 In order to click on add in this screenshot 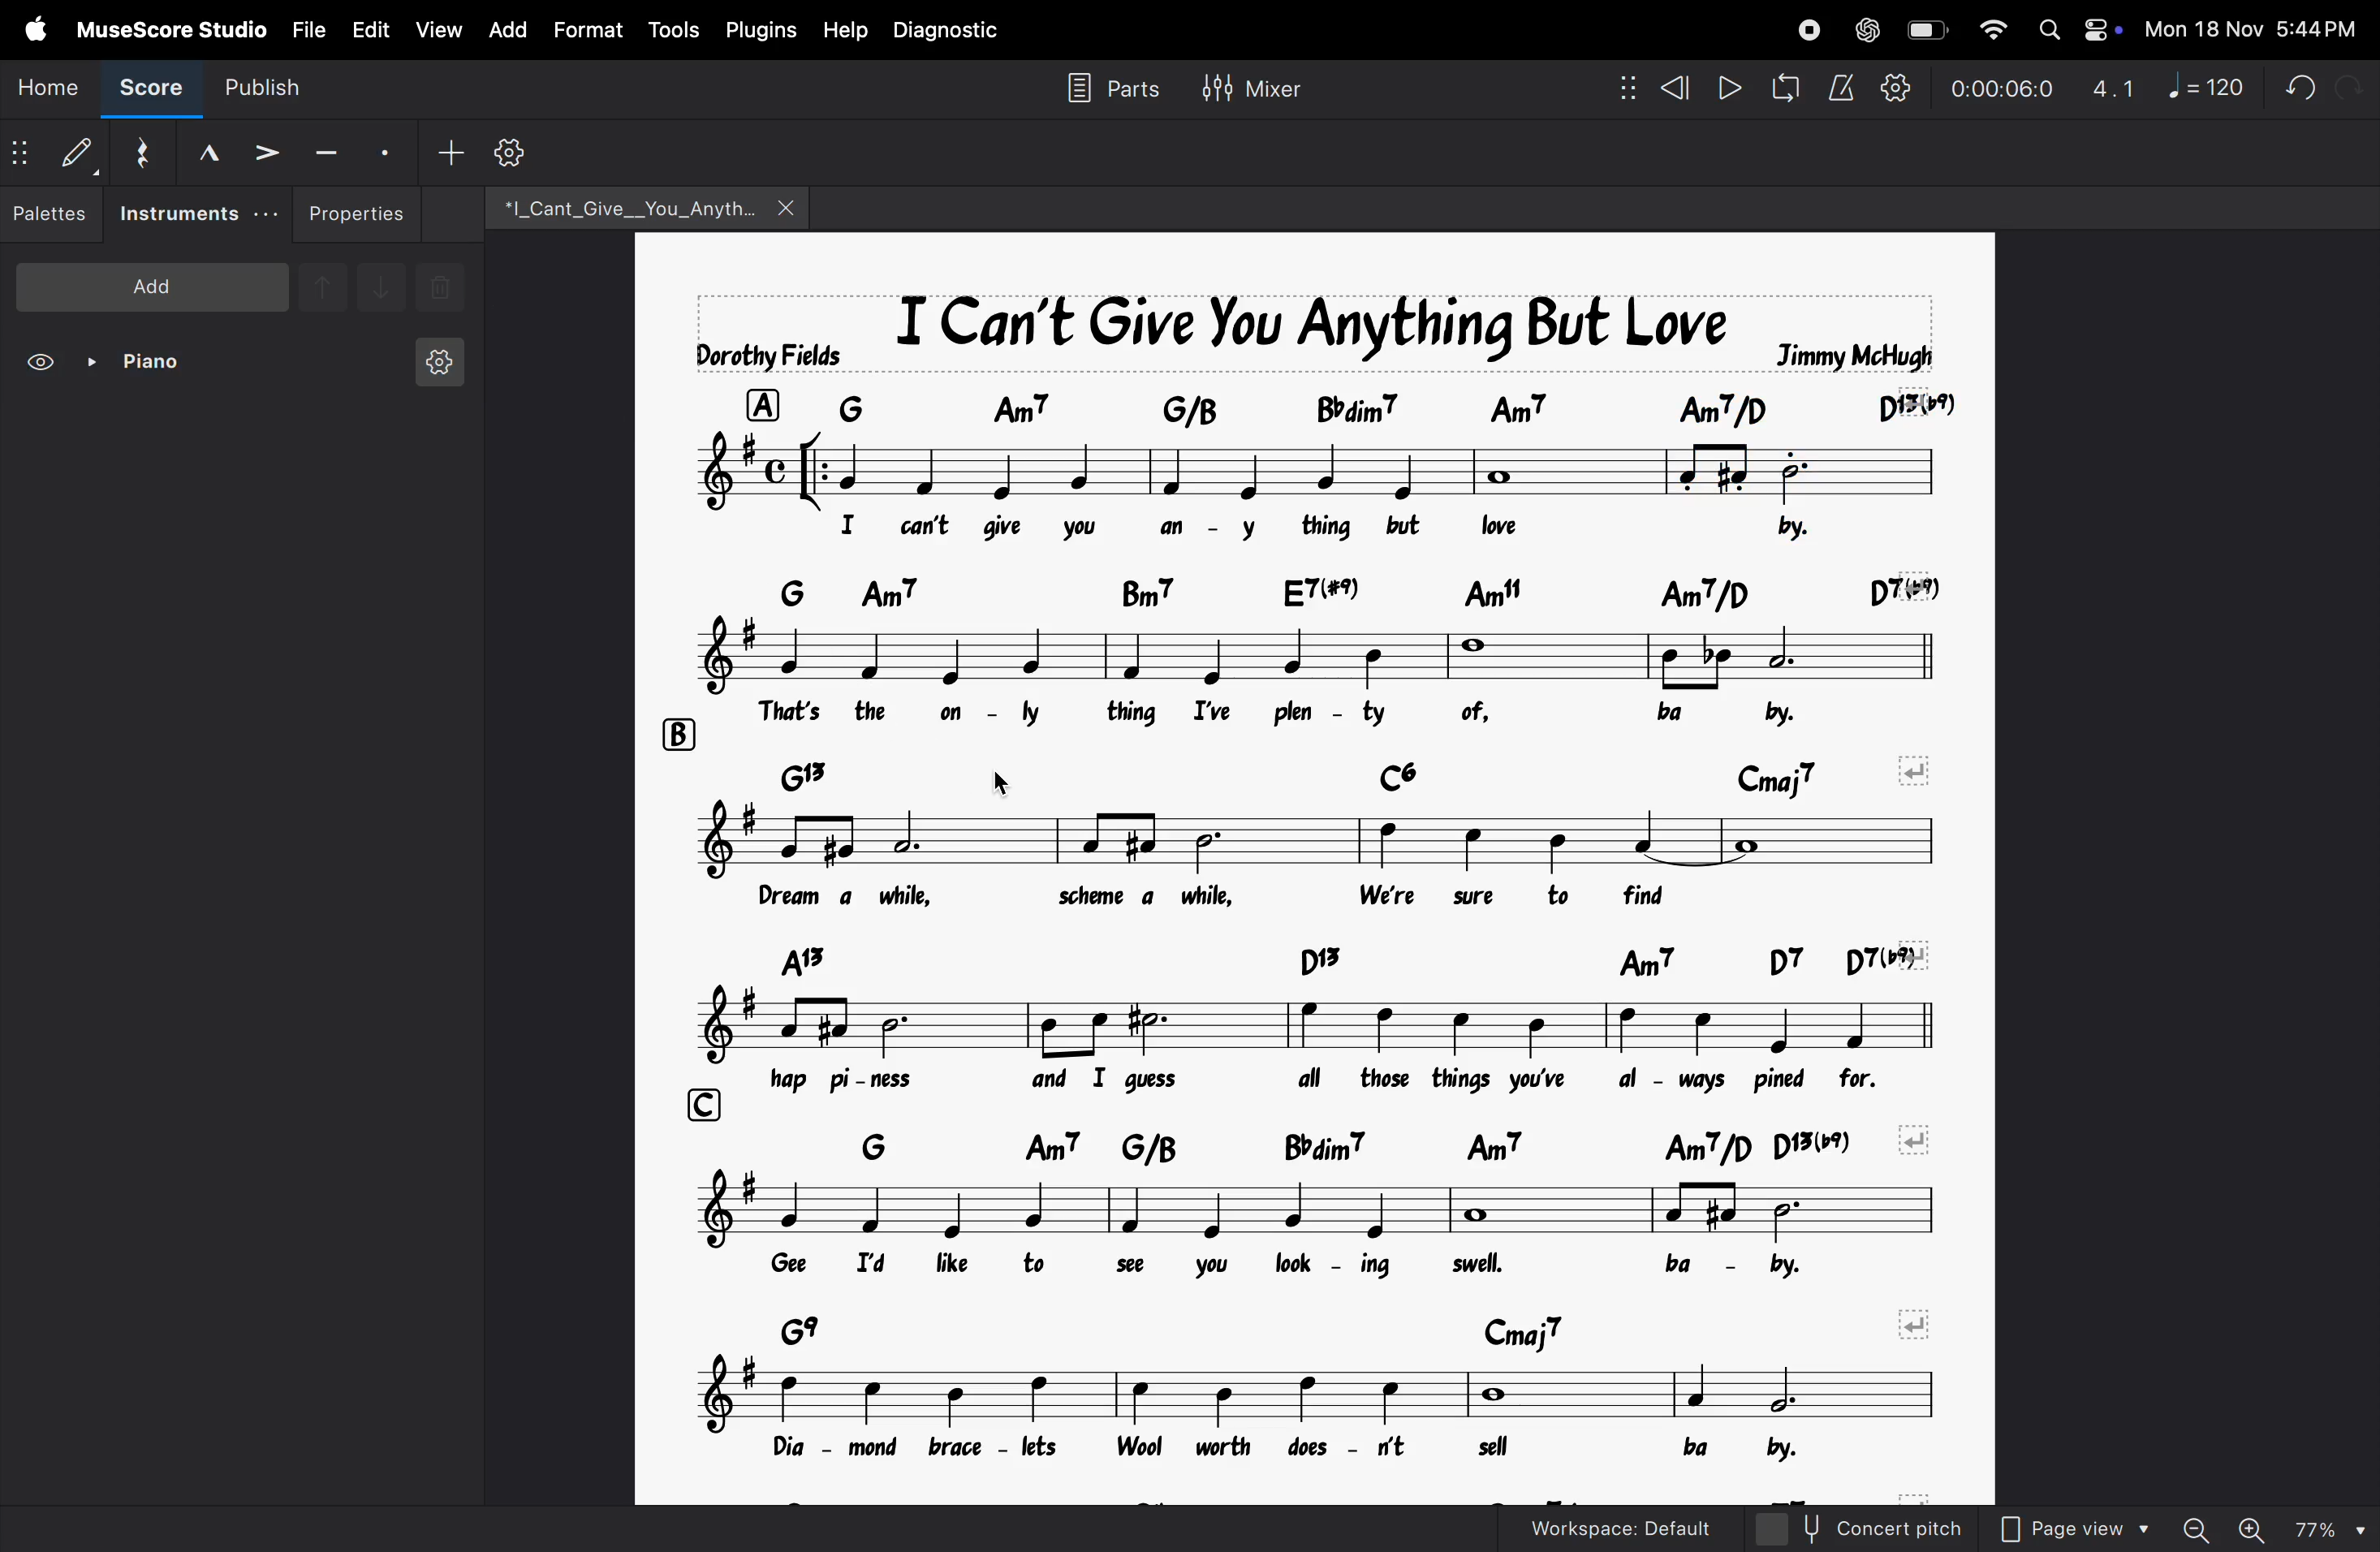, I will do `click(511, 29)`.